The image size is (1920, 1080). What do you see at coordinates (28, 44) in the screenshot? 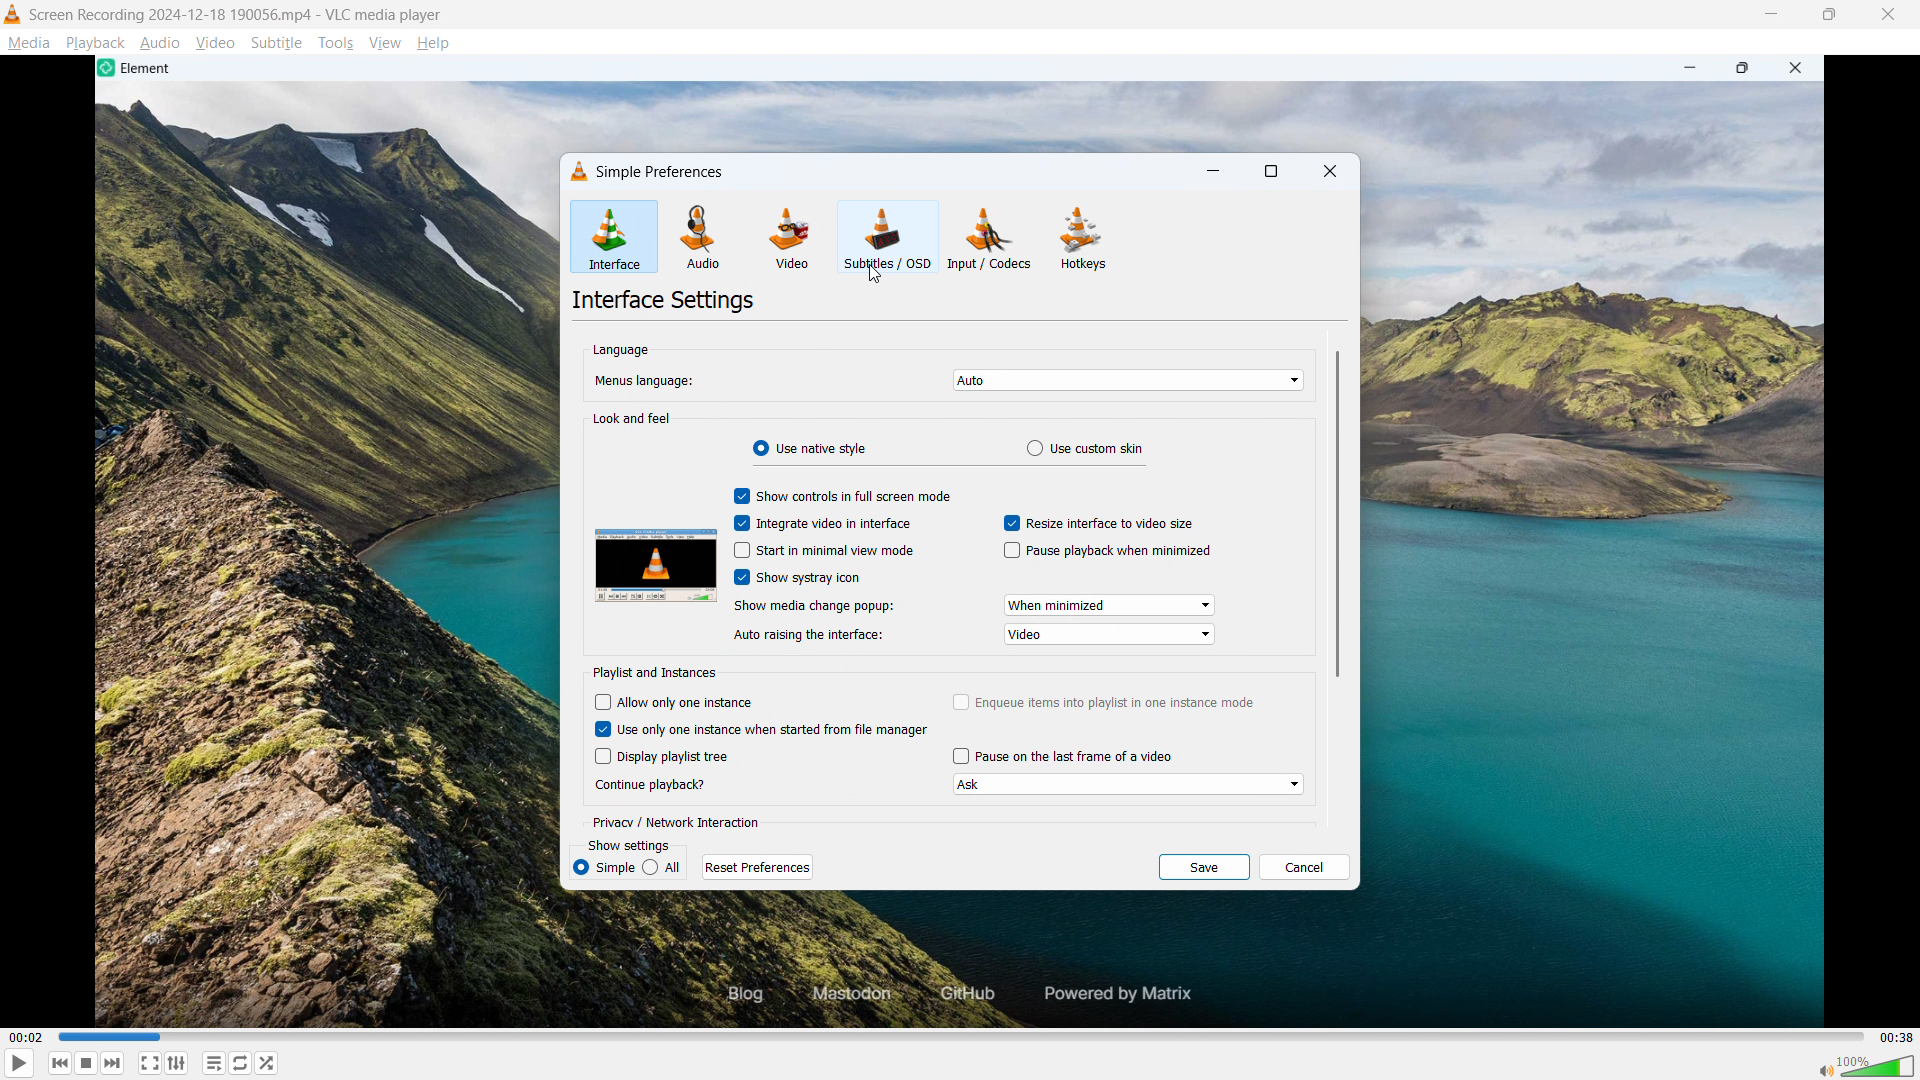
I see `Media ` at bounding box center [28, 44].